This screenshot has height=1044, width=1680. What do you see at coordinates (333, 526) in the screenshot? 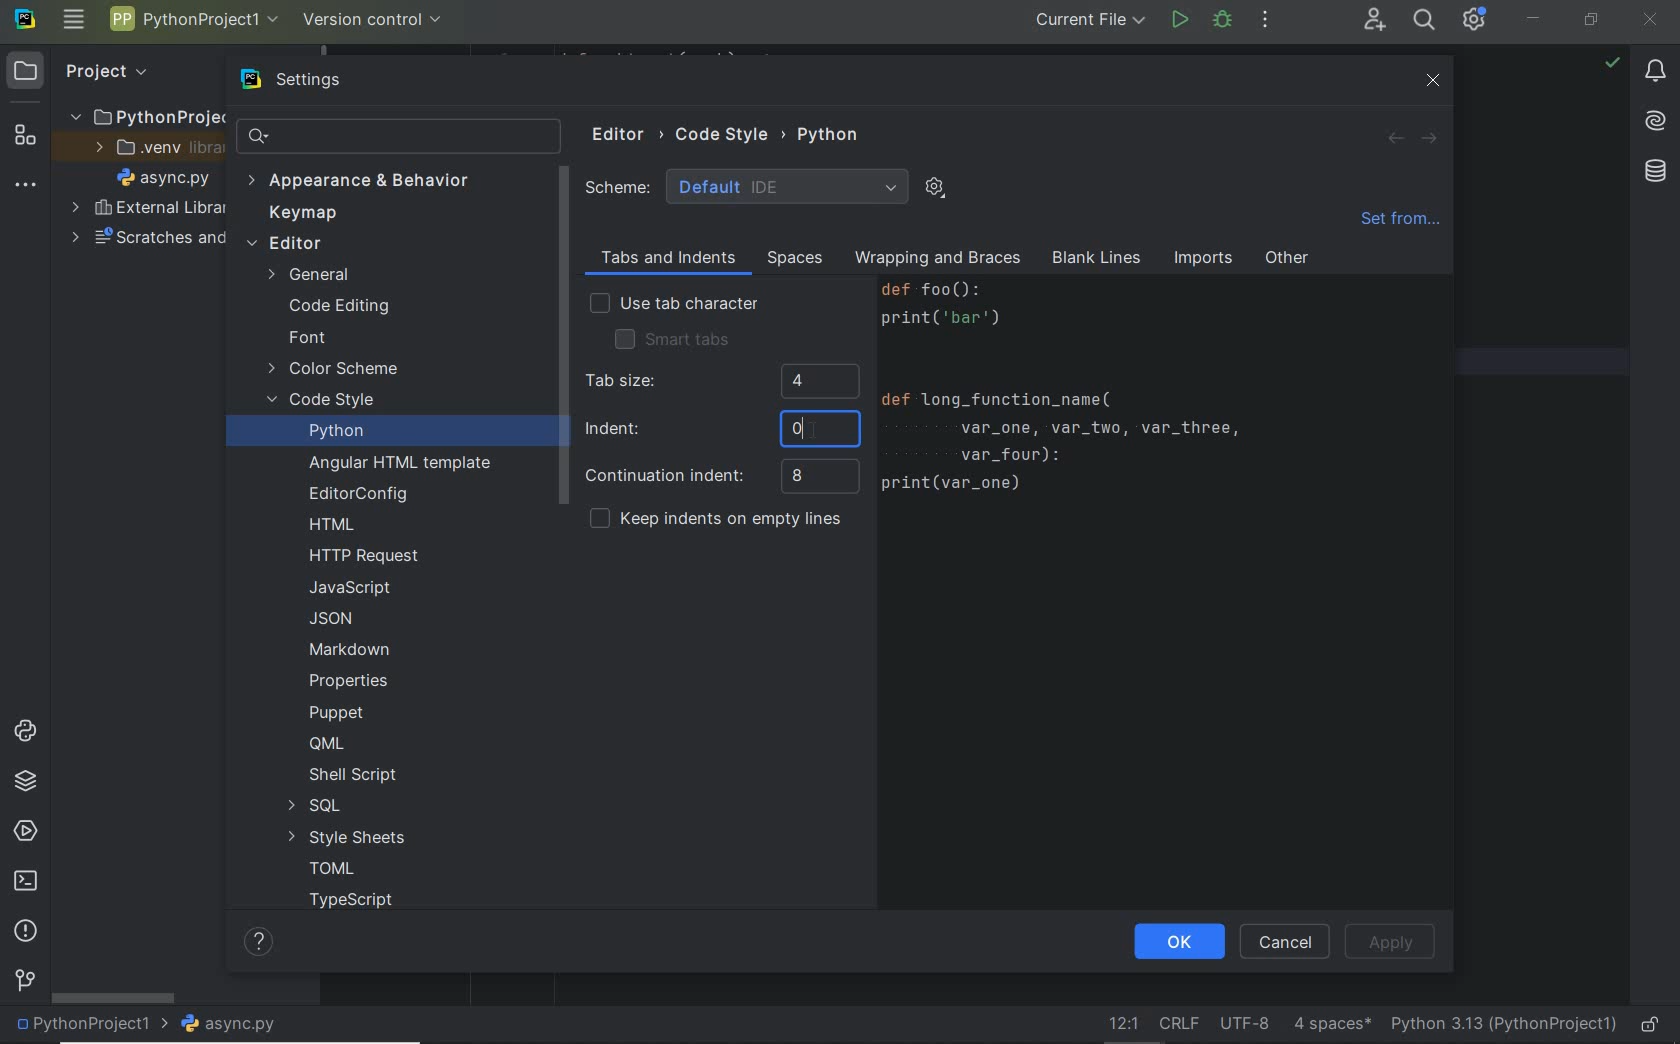
I see `HTML` at bounding box center [333, 526].